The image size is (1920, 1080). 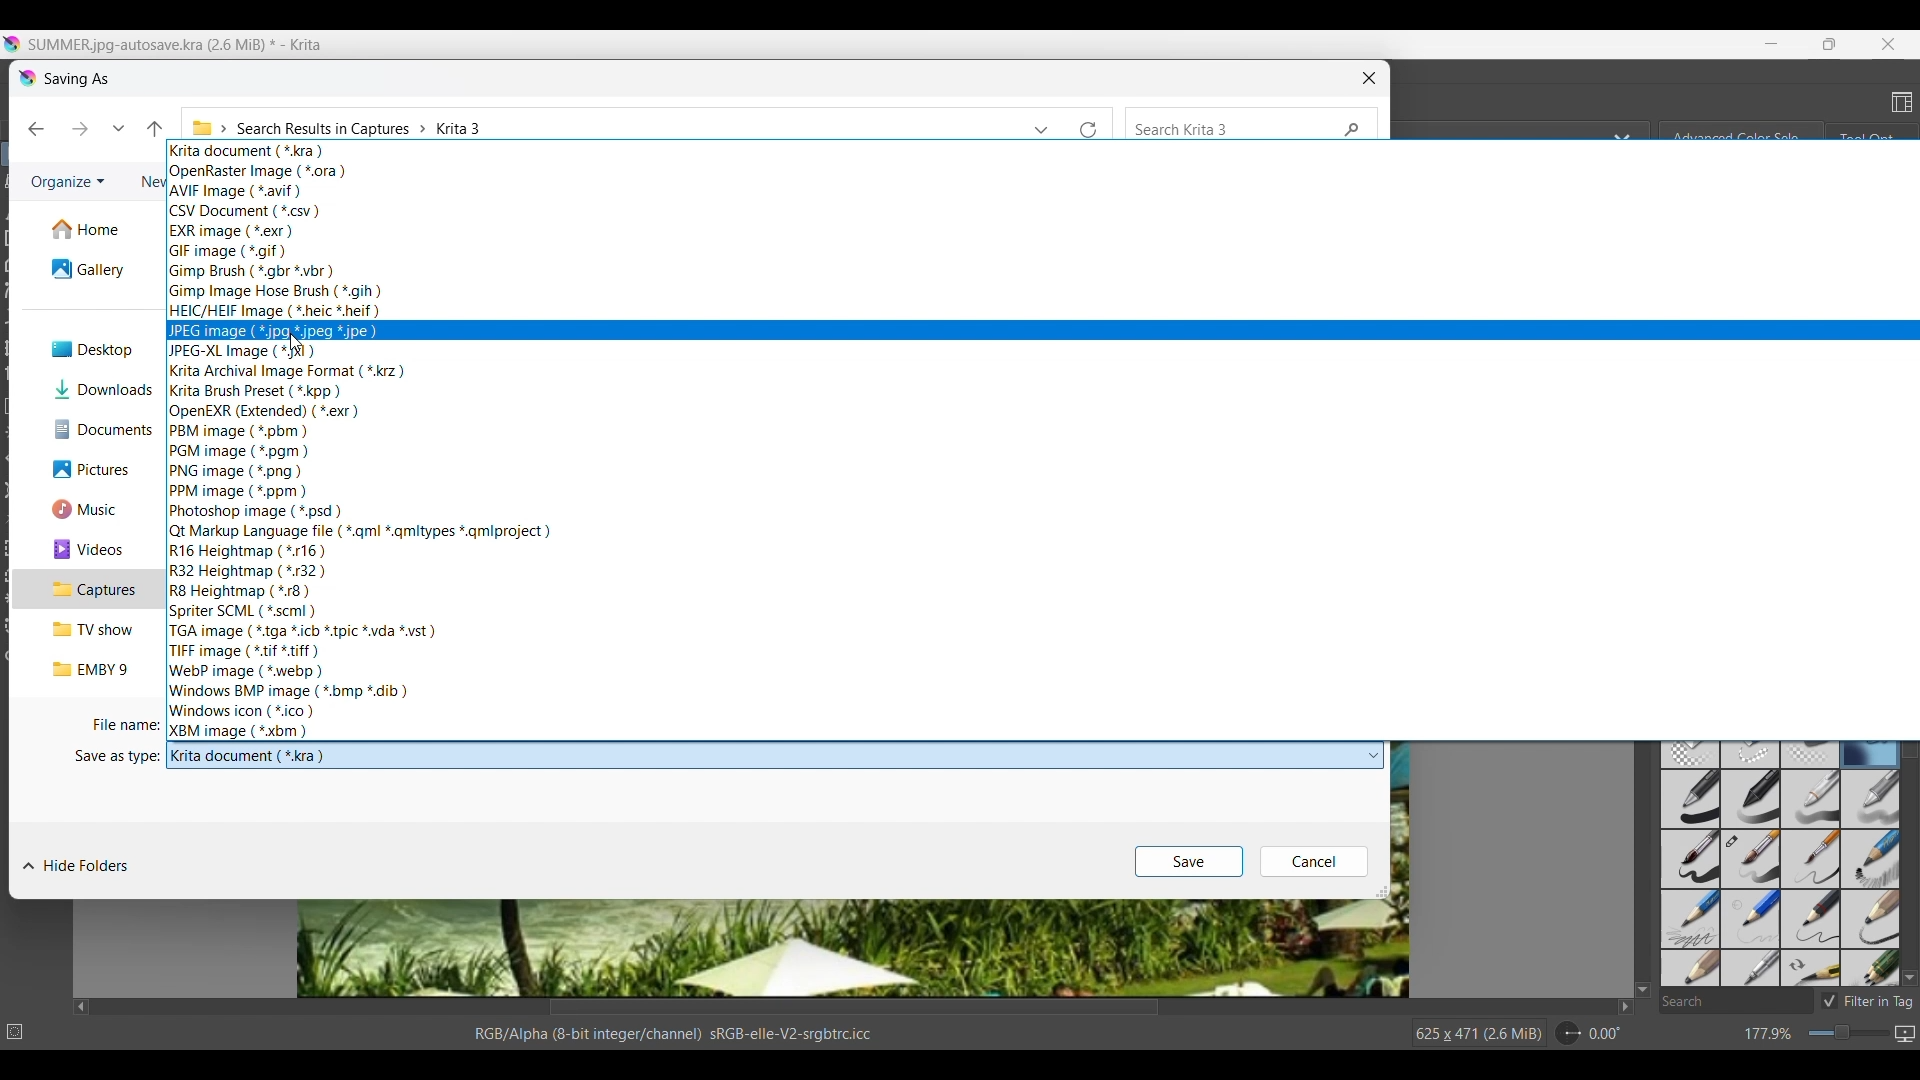 What do you see at coordinates (1314, 862) in the screenshot?
I see `Cancel inputs made` at bounding box center [1314, 862].